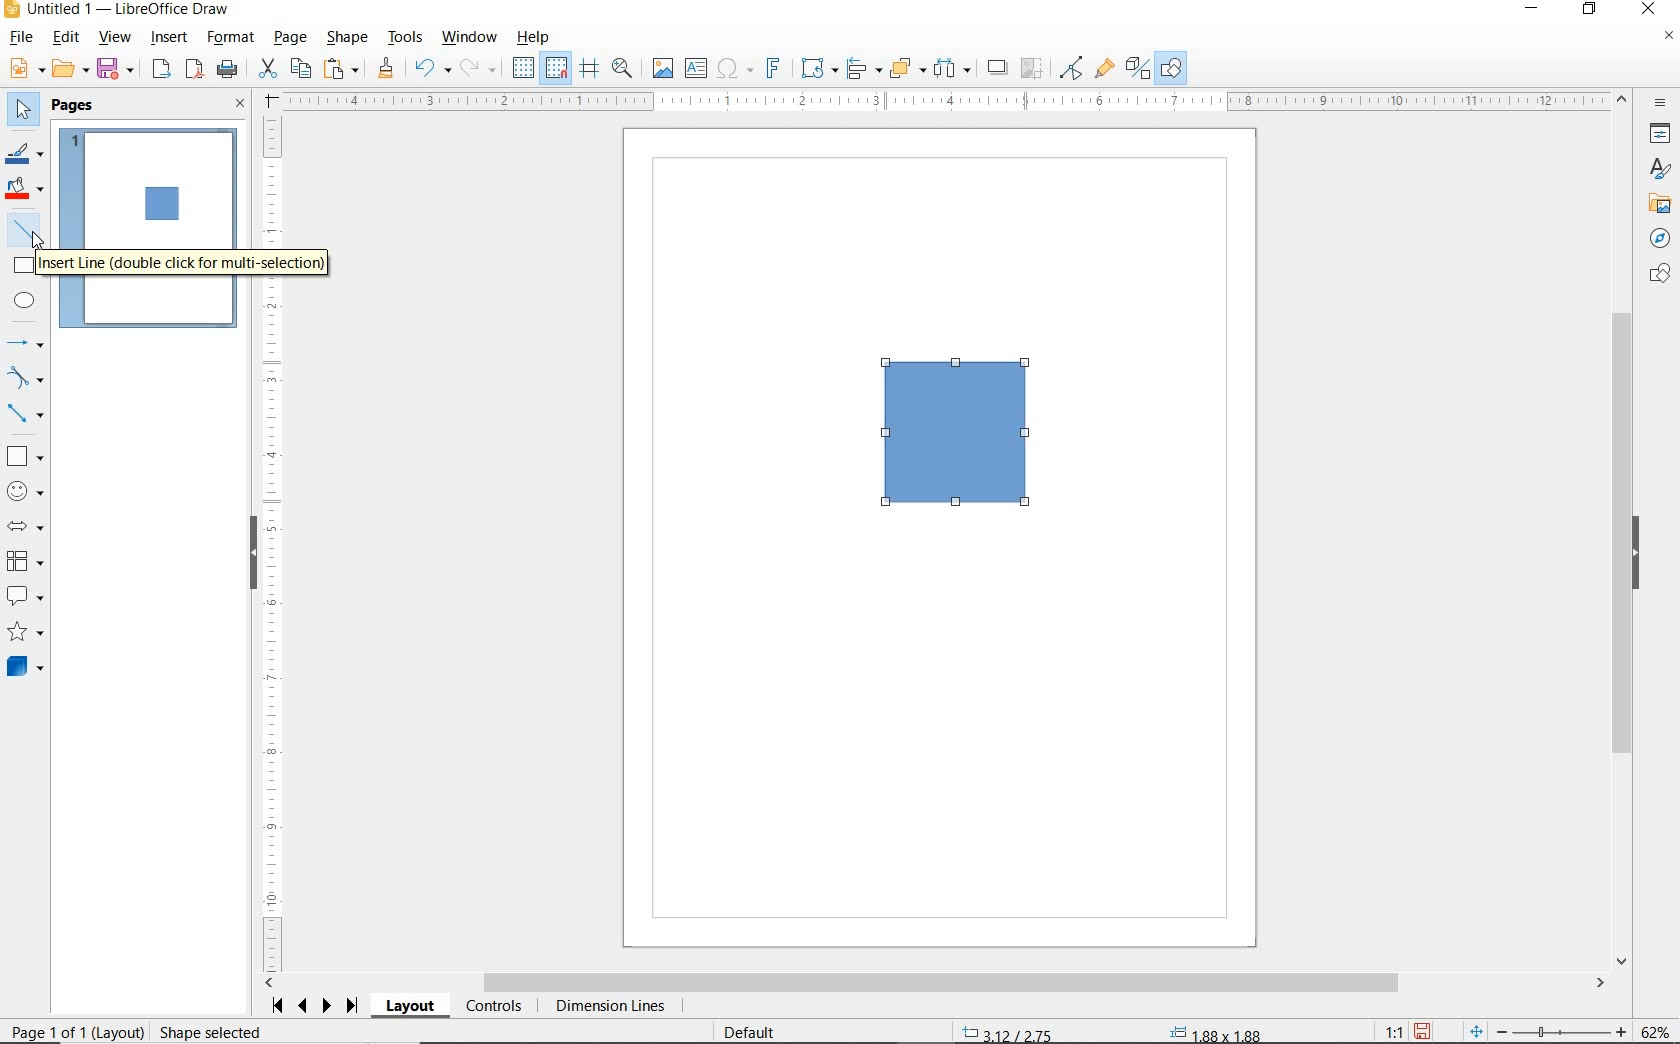  Describe the element at coordinates (1662, 104) in the screenshot. I see `SIDEBAR SETTINGS` at that location.